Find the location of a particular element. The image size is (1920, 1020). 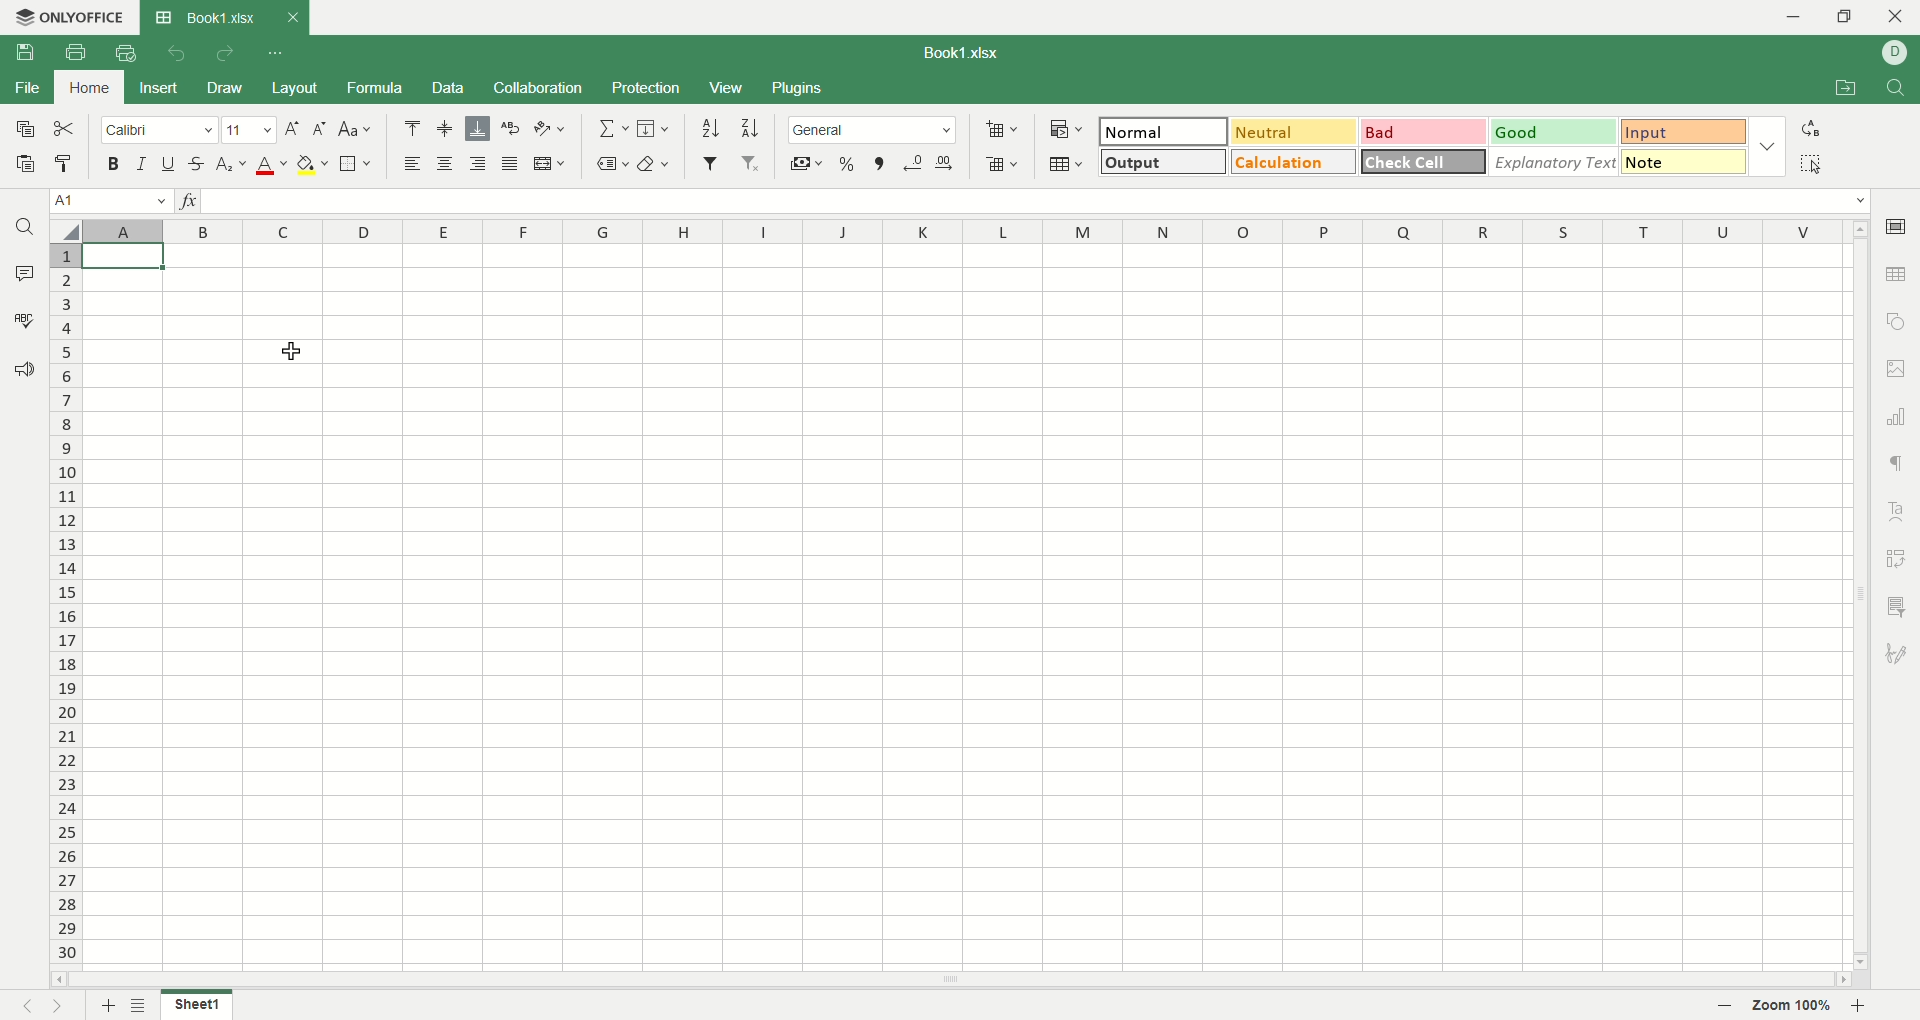

plugins is located at coordinates (800, 89).